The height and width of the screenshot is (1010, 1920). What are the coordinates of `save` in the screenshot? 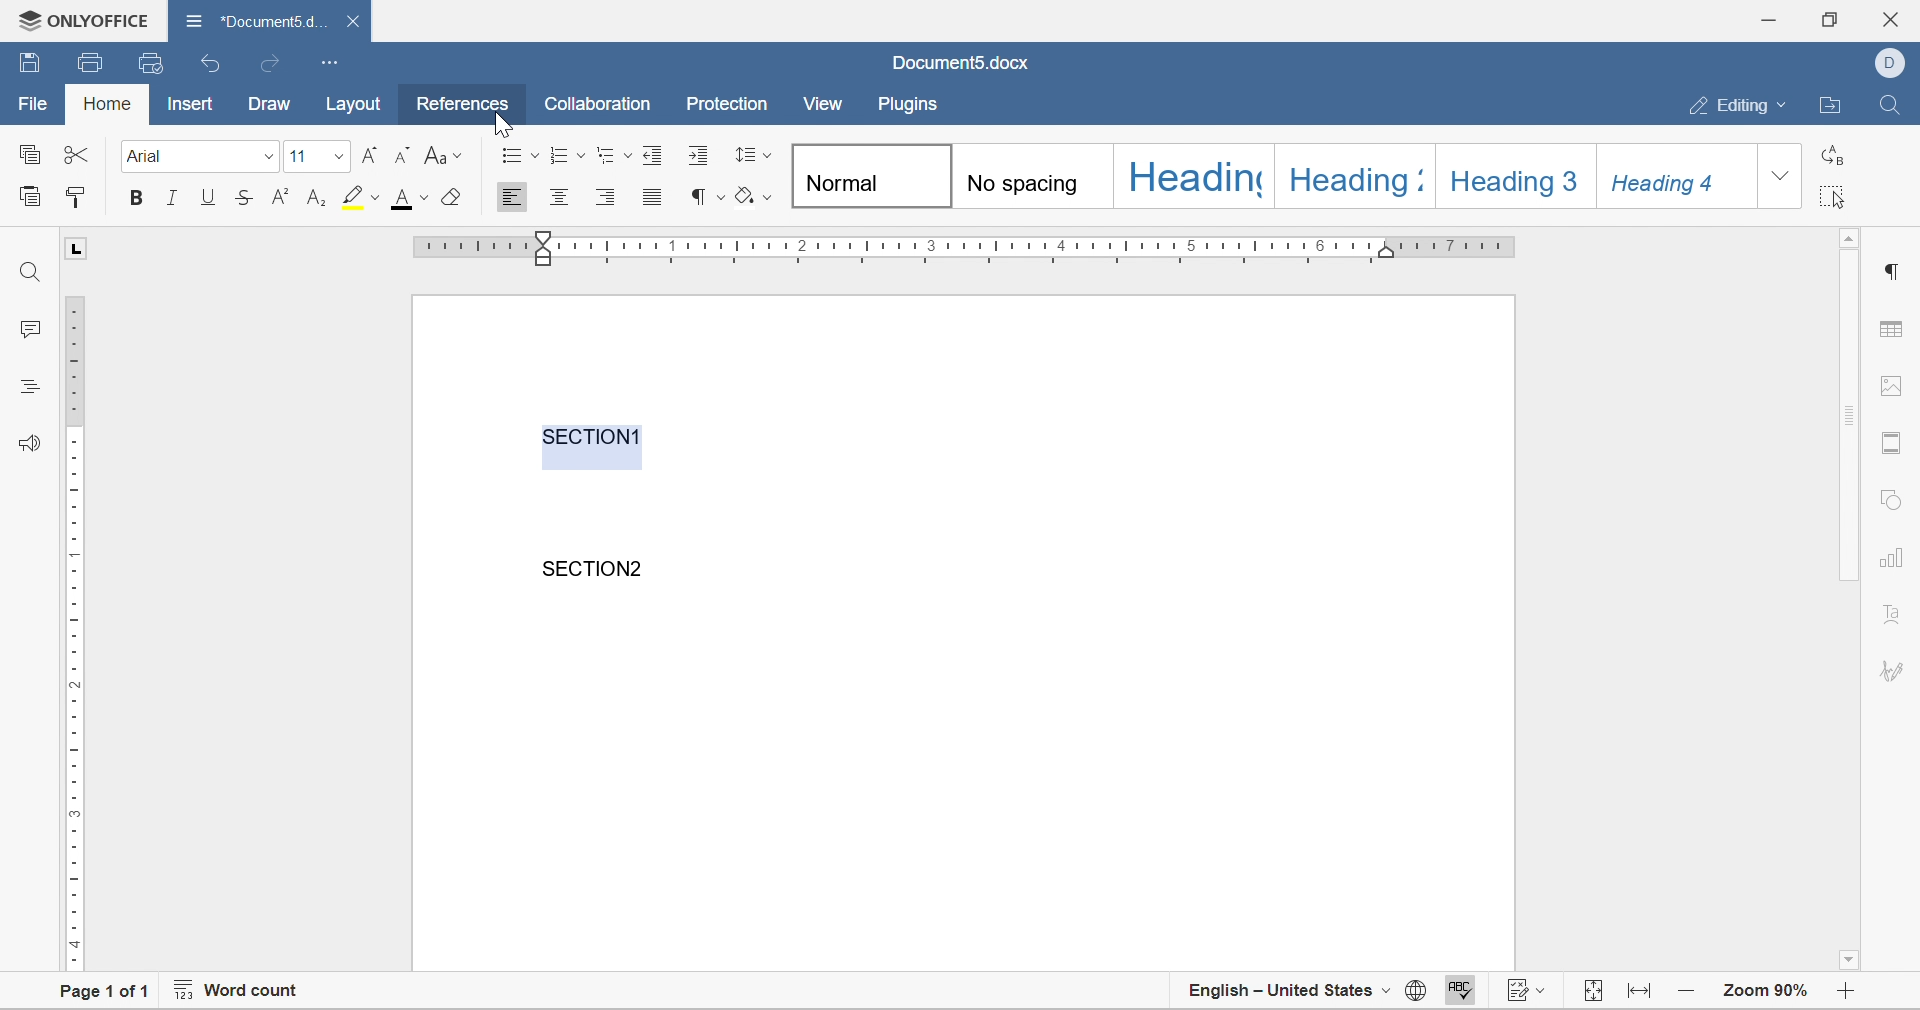 It's located at (92, 63).